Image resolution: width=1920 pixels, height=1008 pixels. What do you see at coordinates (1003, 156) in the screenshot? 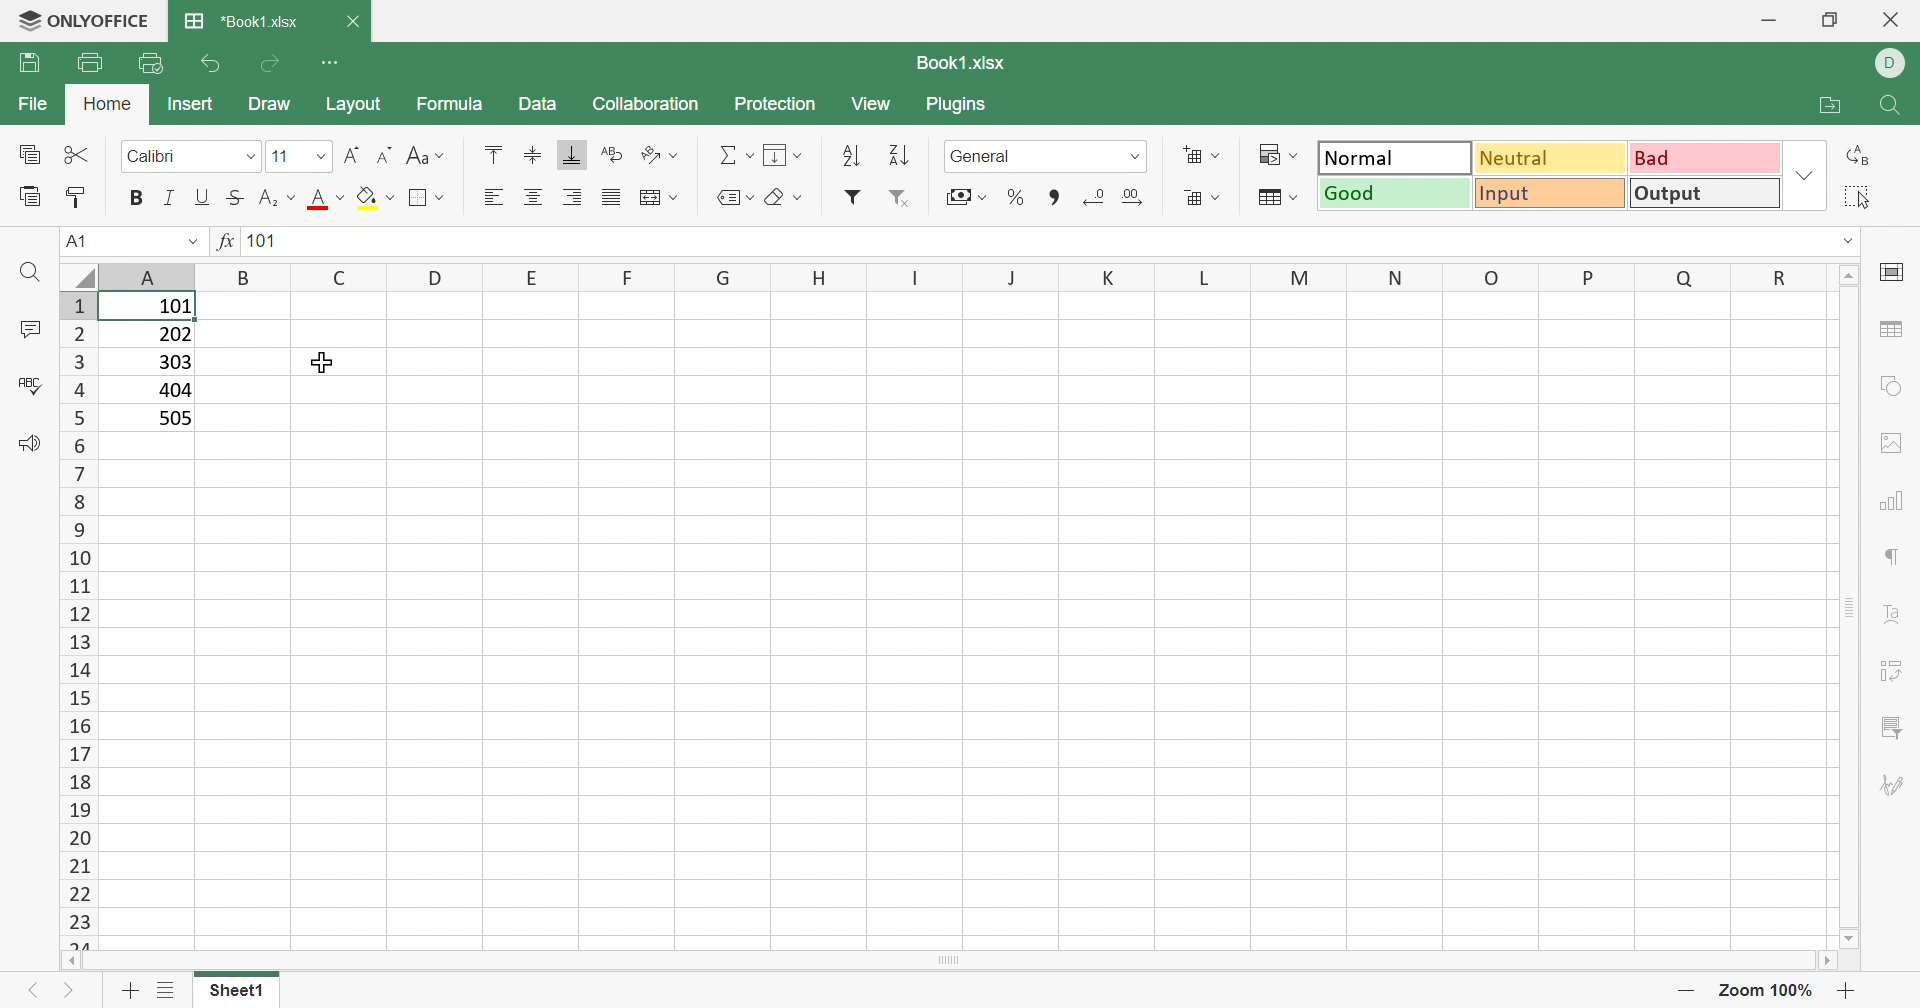
I see `Number format` at bounding box center [1003, 156].